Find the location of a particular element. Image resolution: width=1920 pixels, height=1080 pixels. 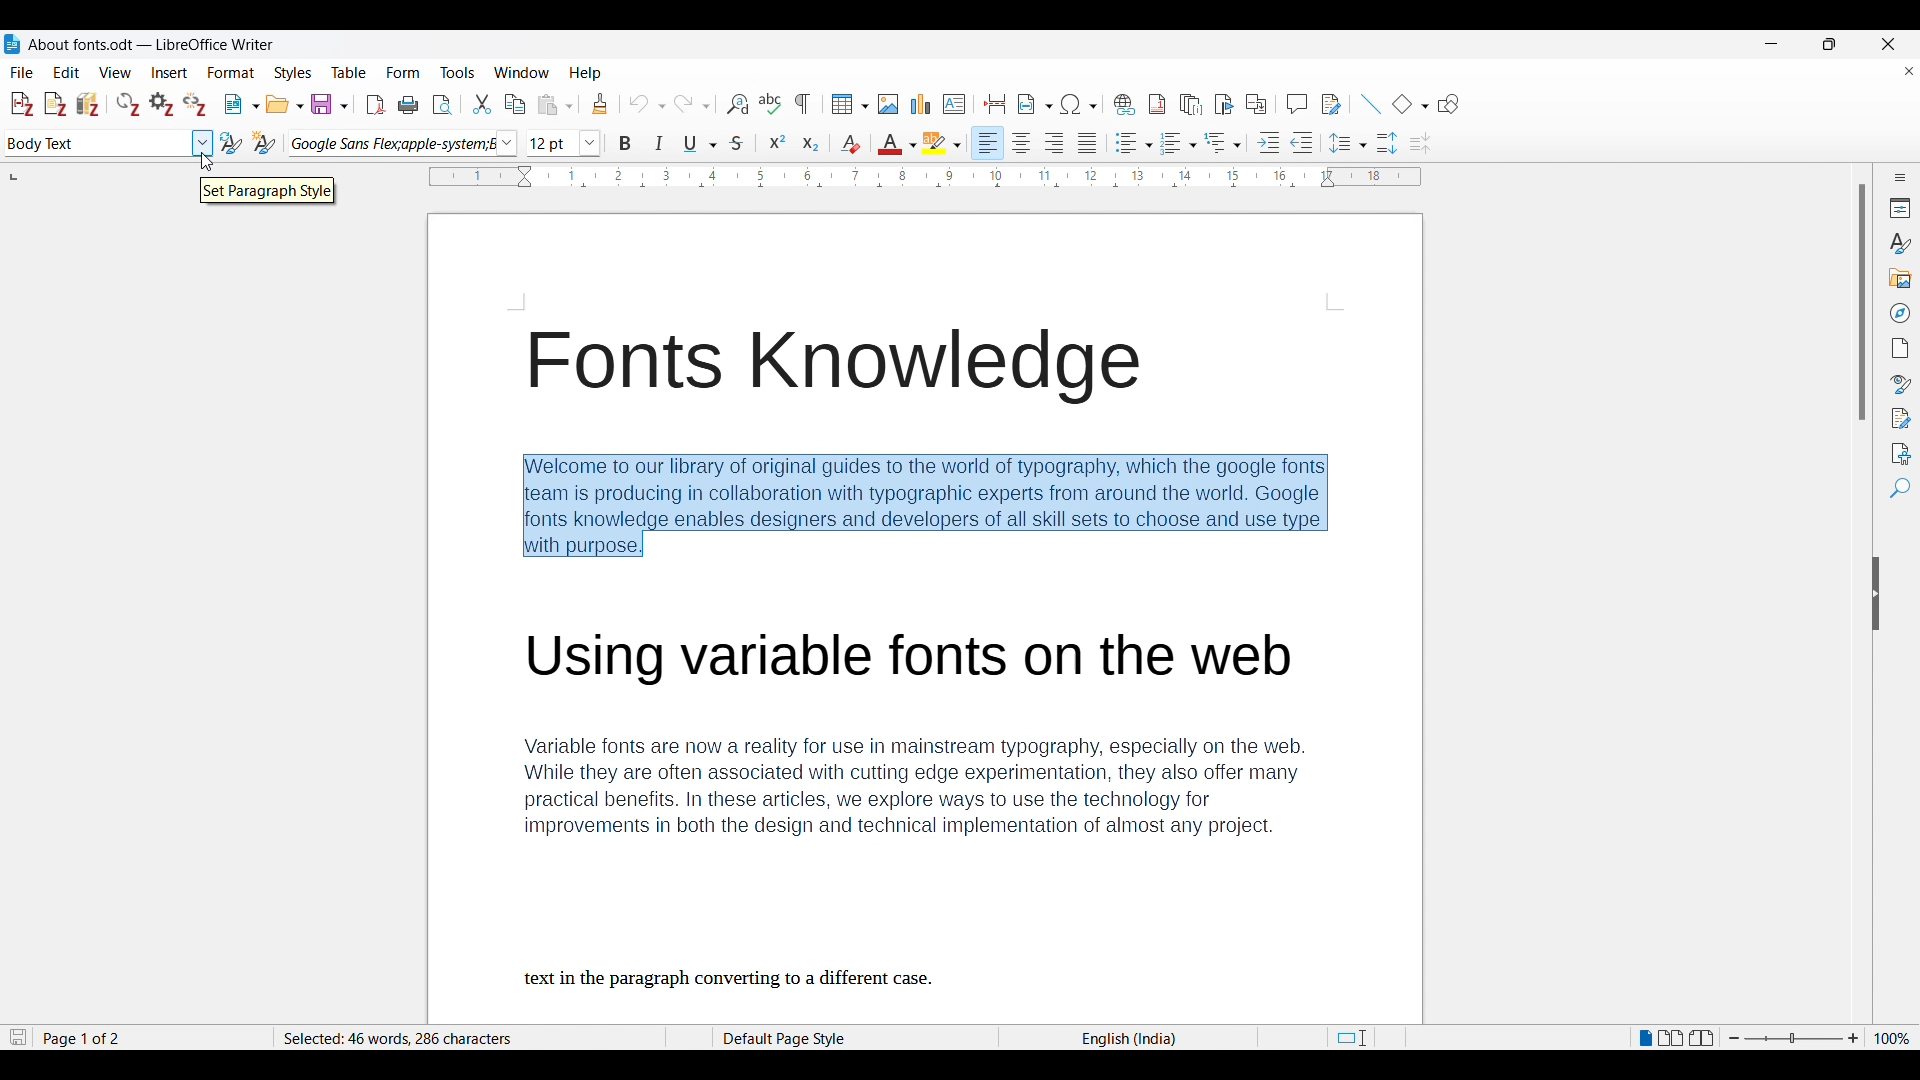

Centre alignment is located at coordinates (1021, 143).